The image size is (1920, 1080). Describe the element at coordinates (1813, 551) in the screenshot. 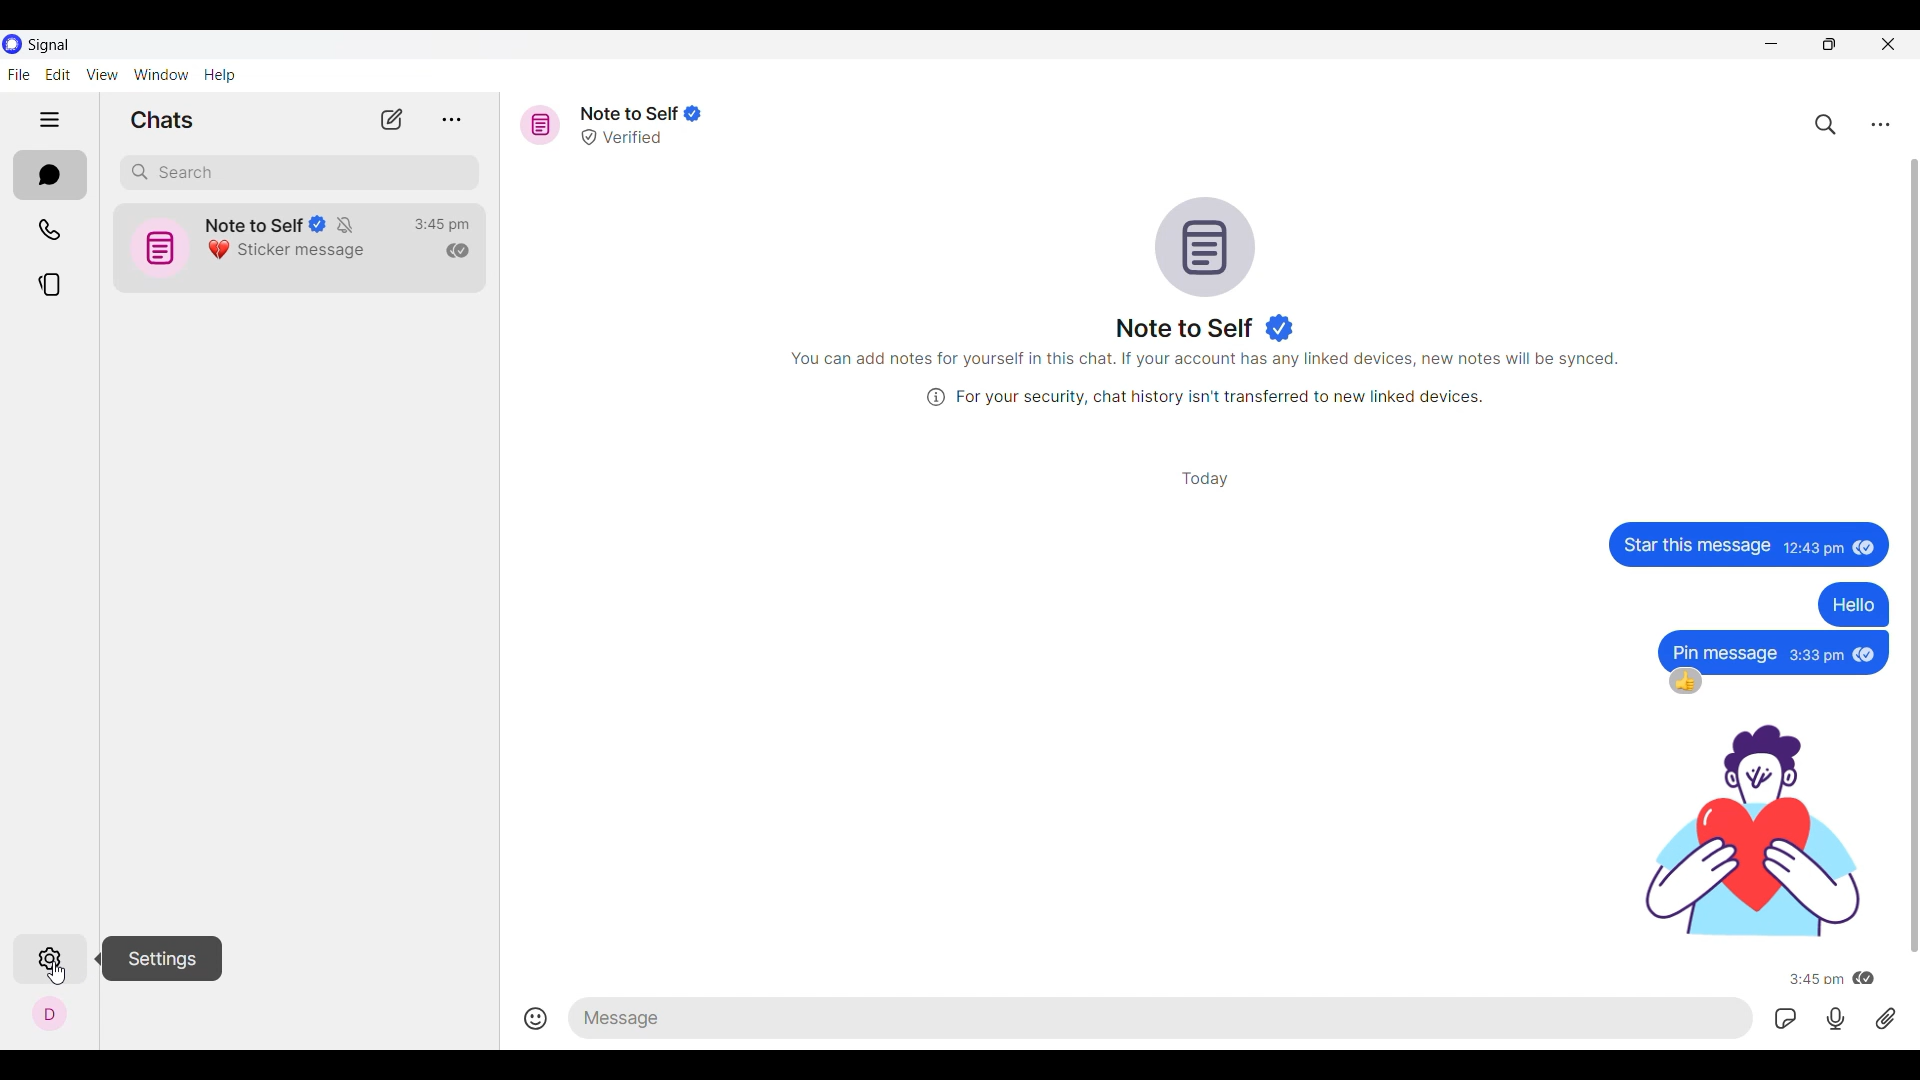

I see `Time of  message` at that location.